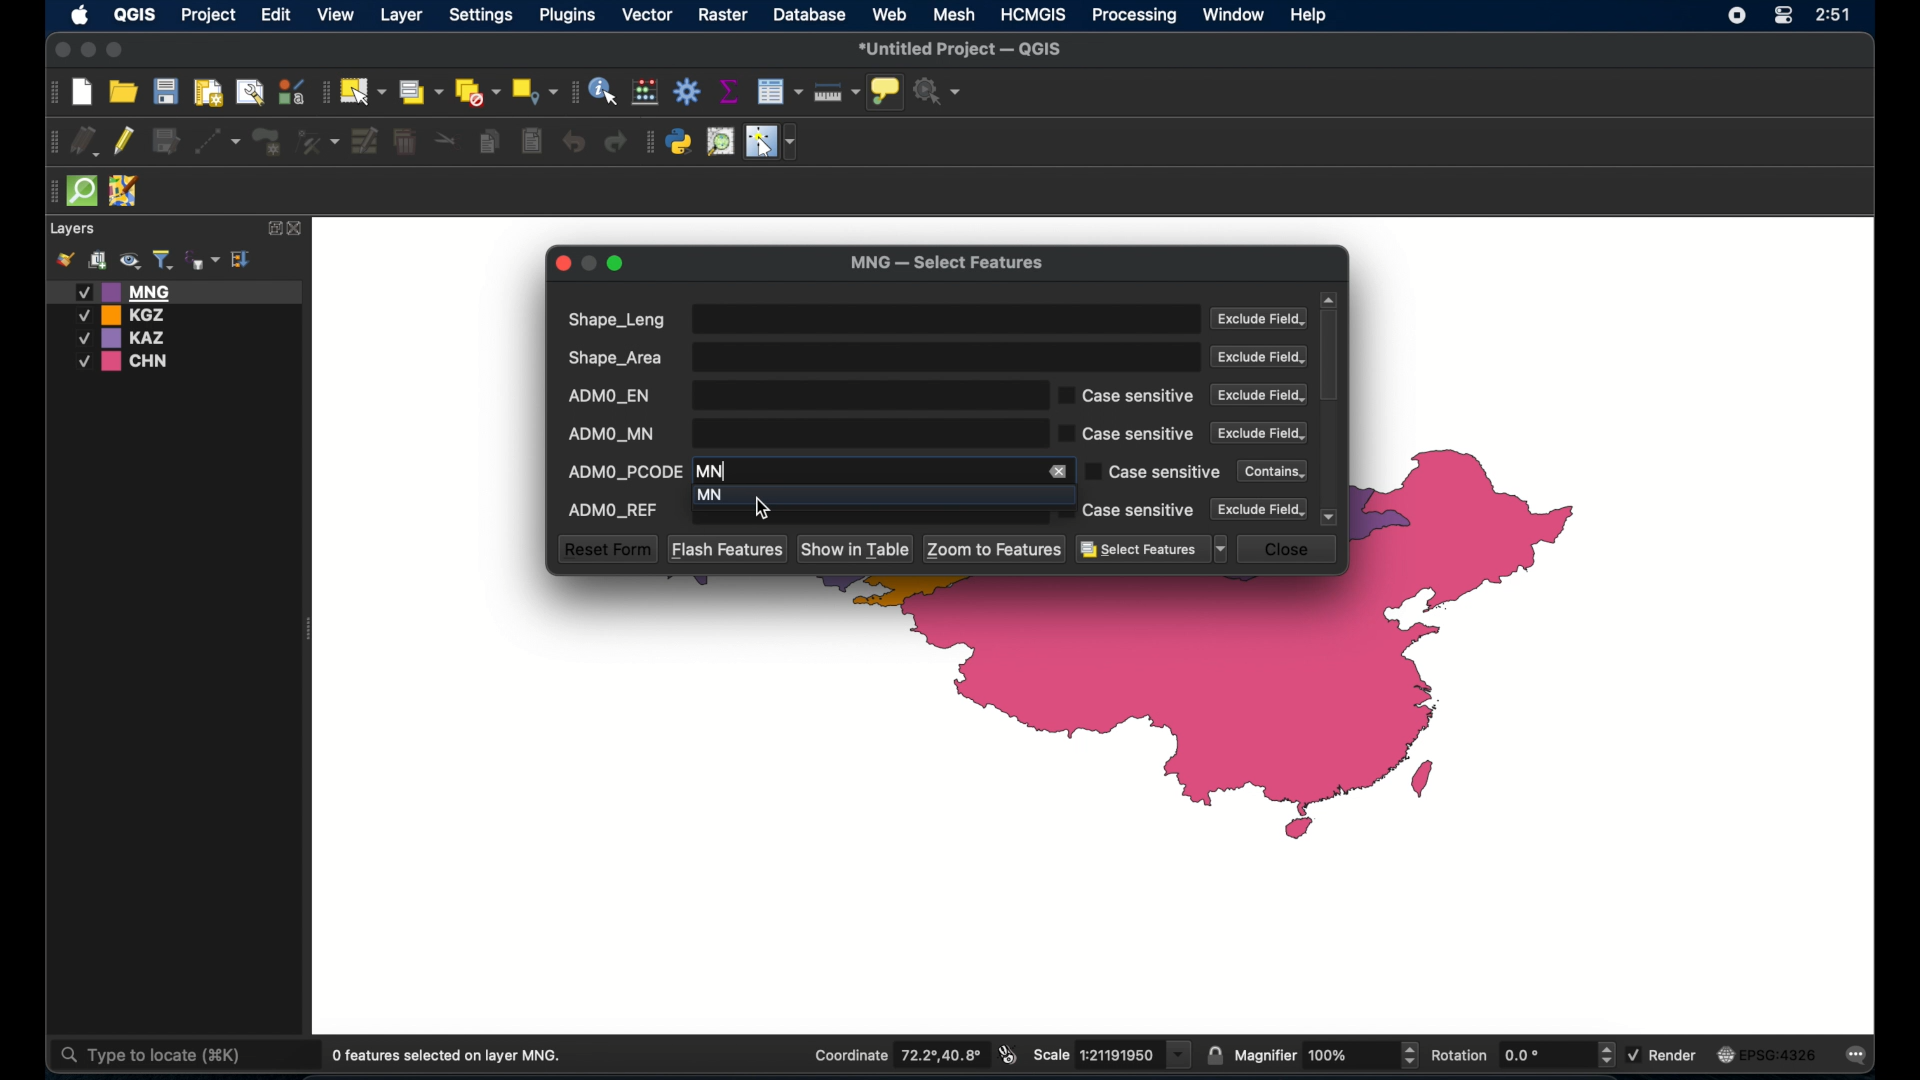 The width and height of the screenshot is (1920, 1080). What do you see at coordinates (572, 143) in the screenshot?
I see `undo` at bounding box center [572, 143].